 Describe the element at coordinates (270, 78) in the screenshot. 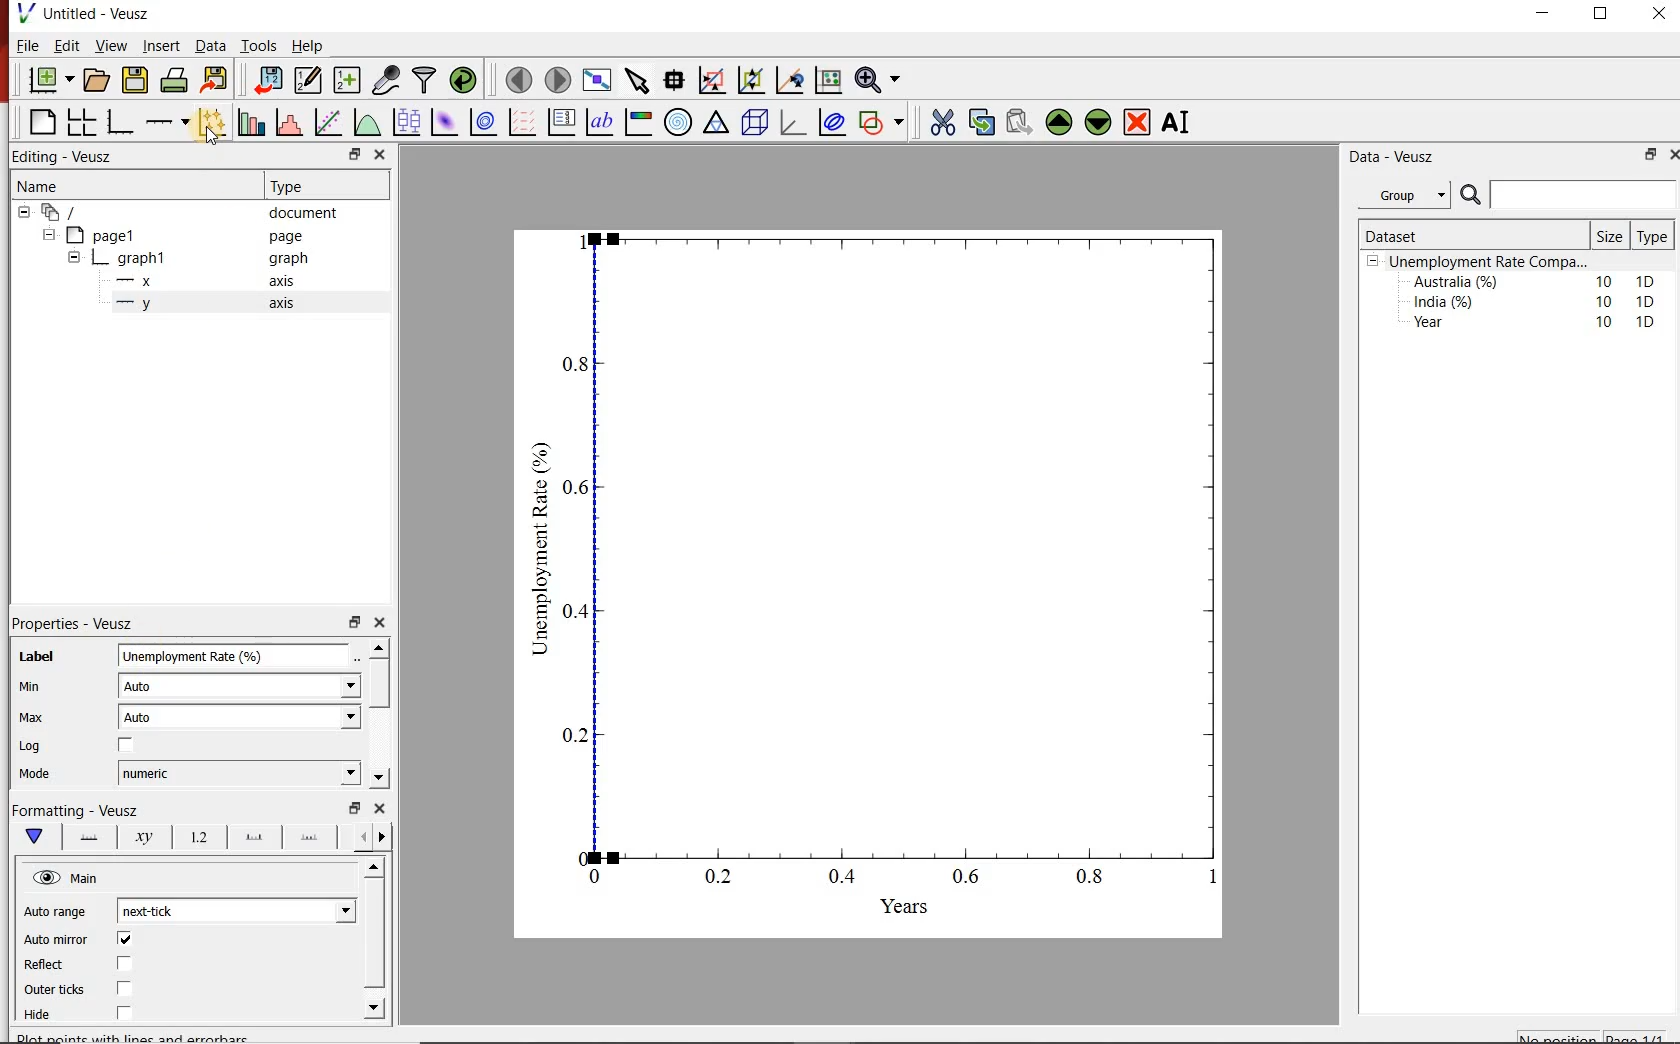

I see `import document` at that location.